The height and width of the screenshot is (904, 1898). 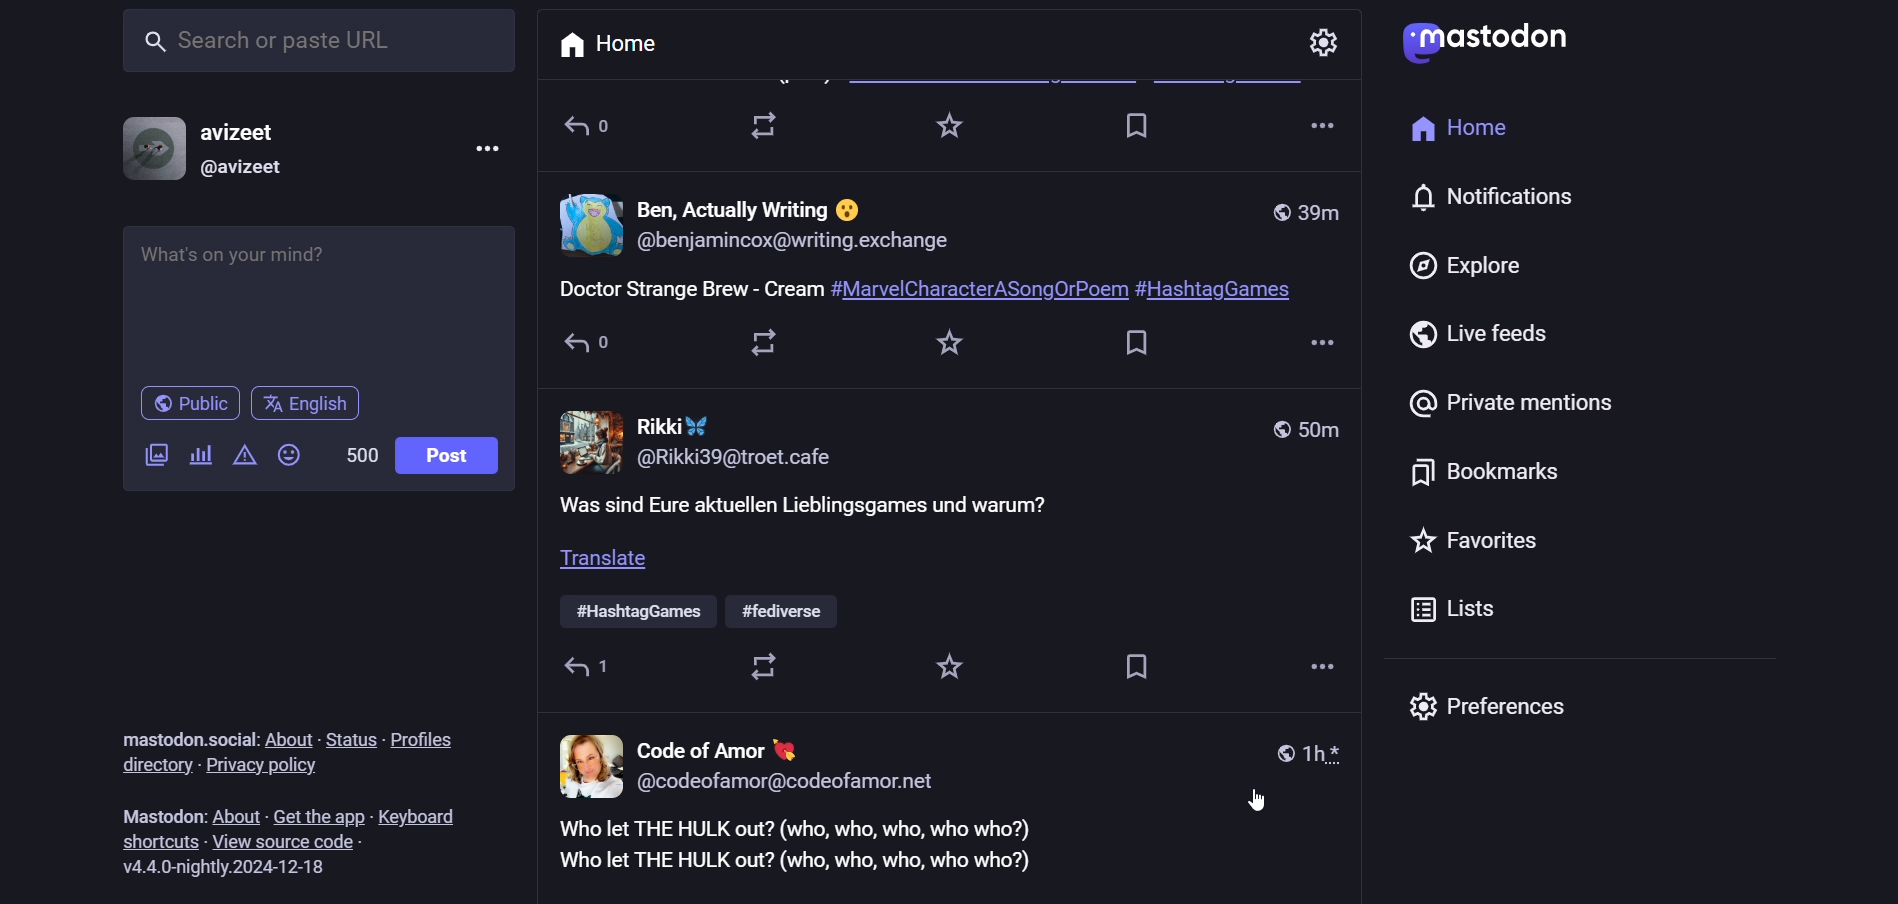 What do you see at coordinates (603, 41) in the screenshot?
I see `home` at bounding box center [603, 41].